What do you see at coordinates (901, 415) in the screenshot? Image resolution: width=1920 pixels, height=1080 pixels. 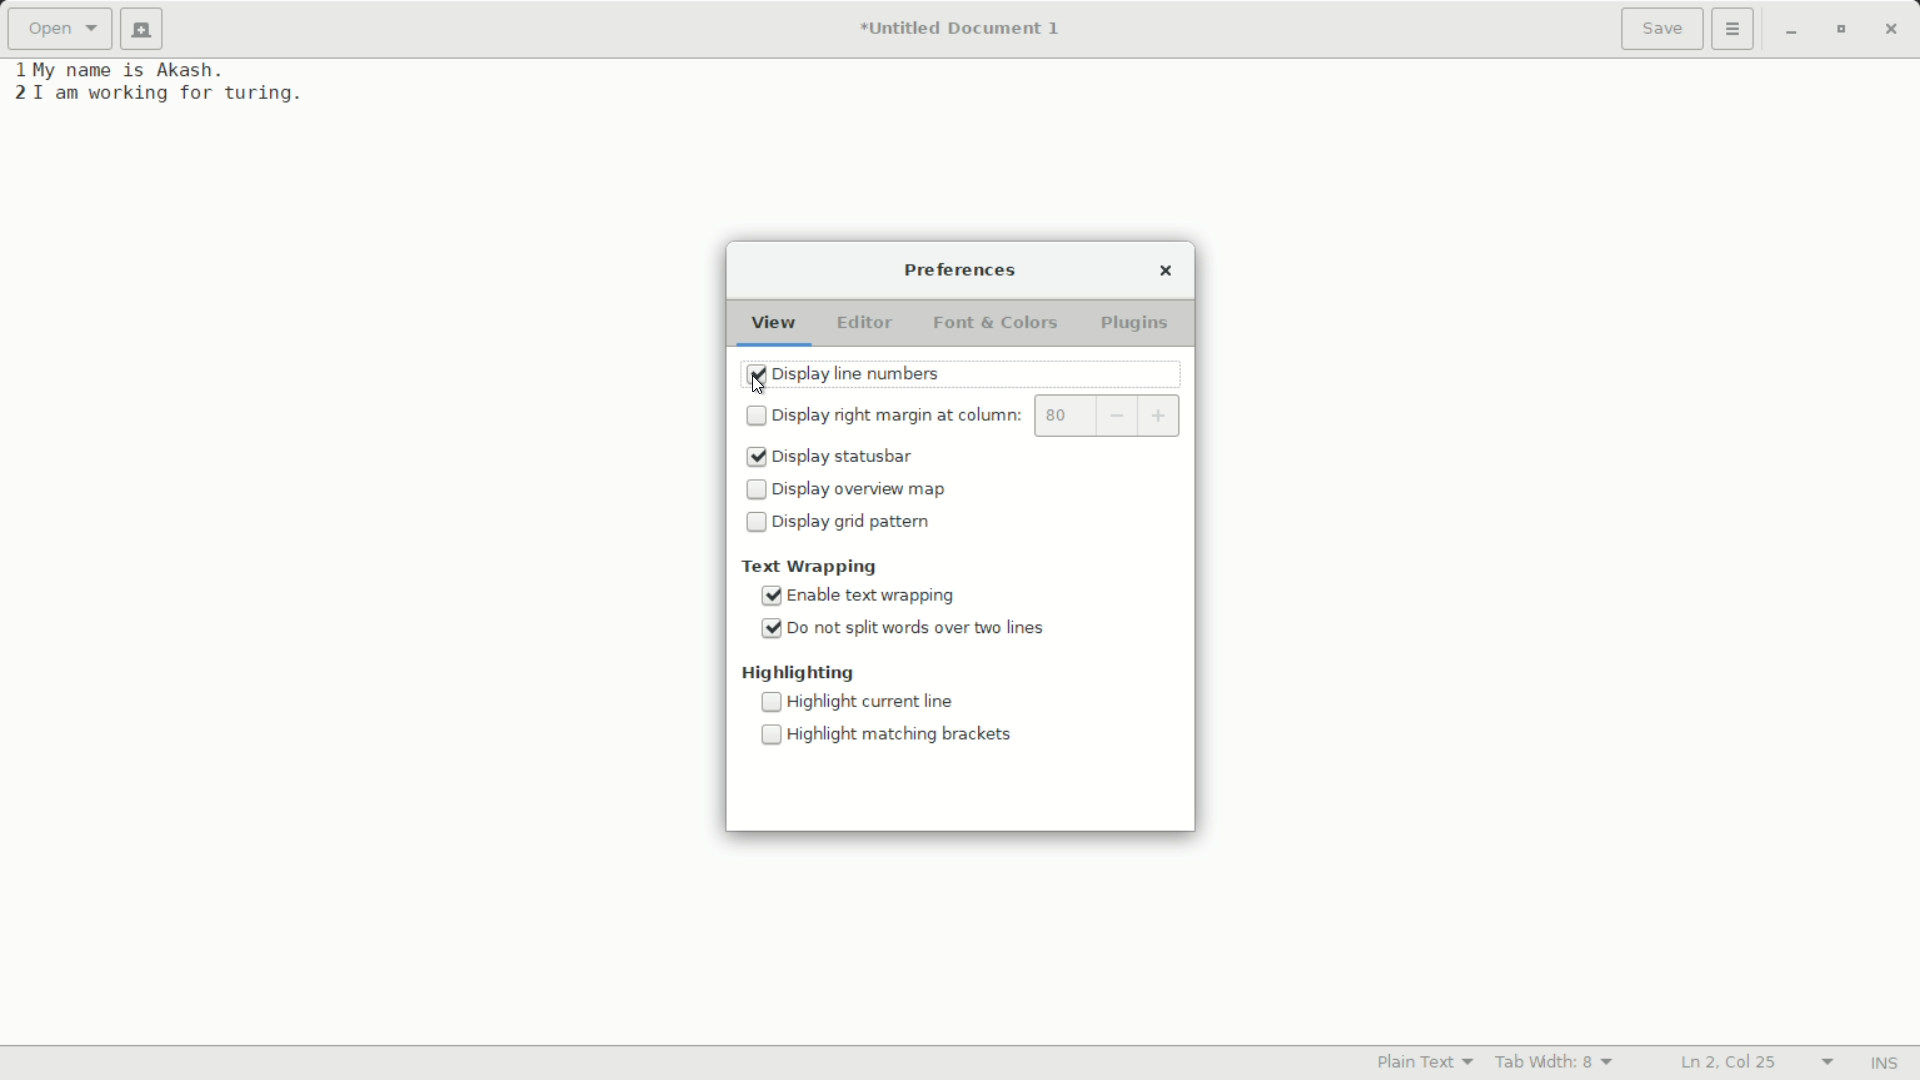 I see `display night margin at column` at bounding box center [901, 415].